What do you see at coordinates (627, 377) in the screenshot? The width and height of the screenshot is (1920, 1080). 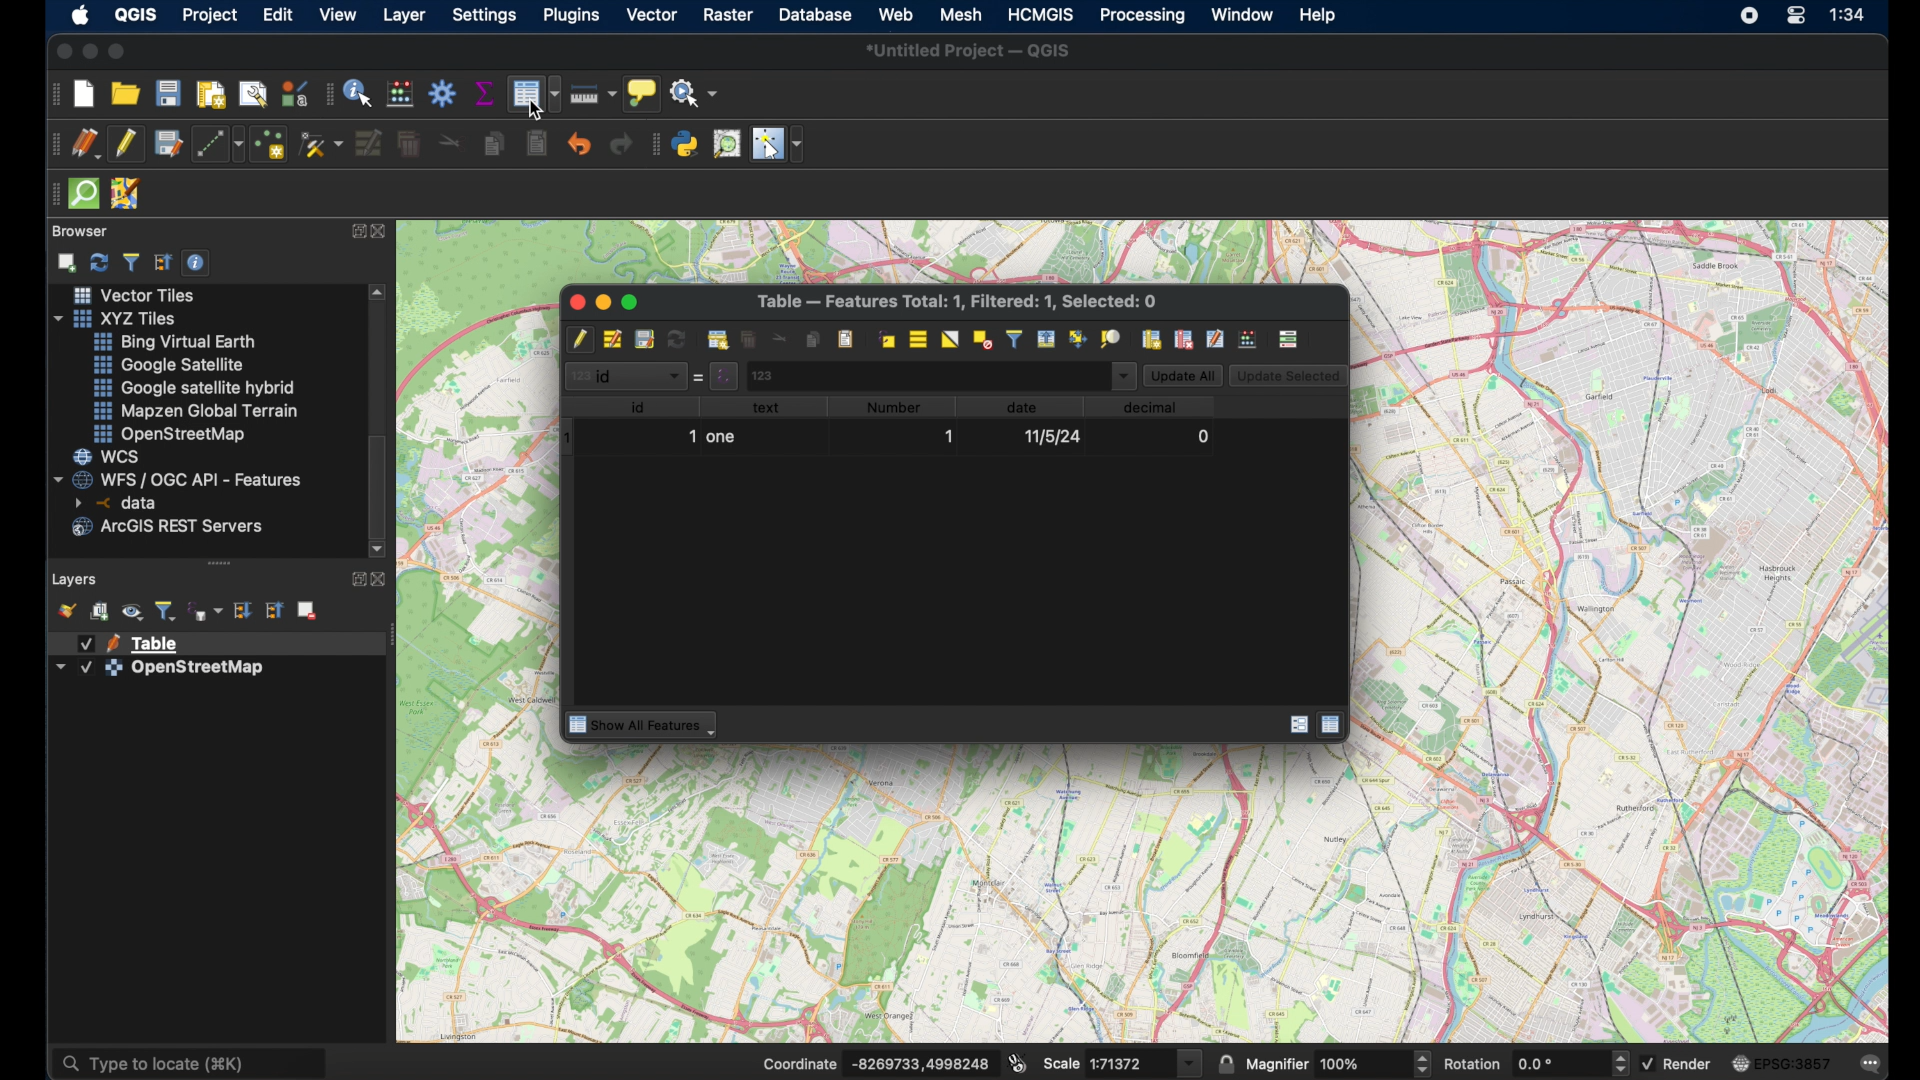 I see `id` at bounding box center [627, 377].